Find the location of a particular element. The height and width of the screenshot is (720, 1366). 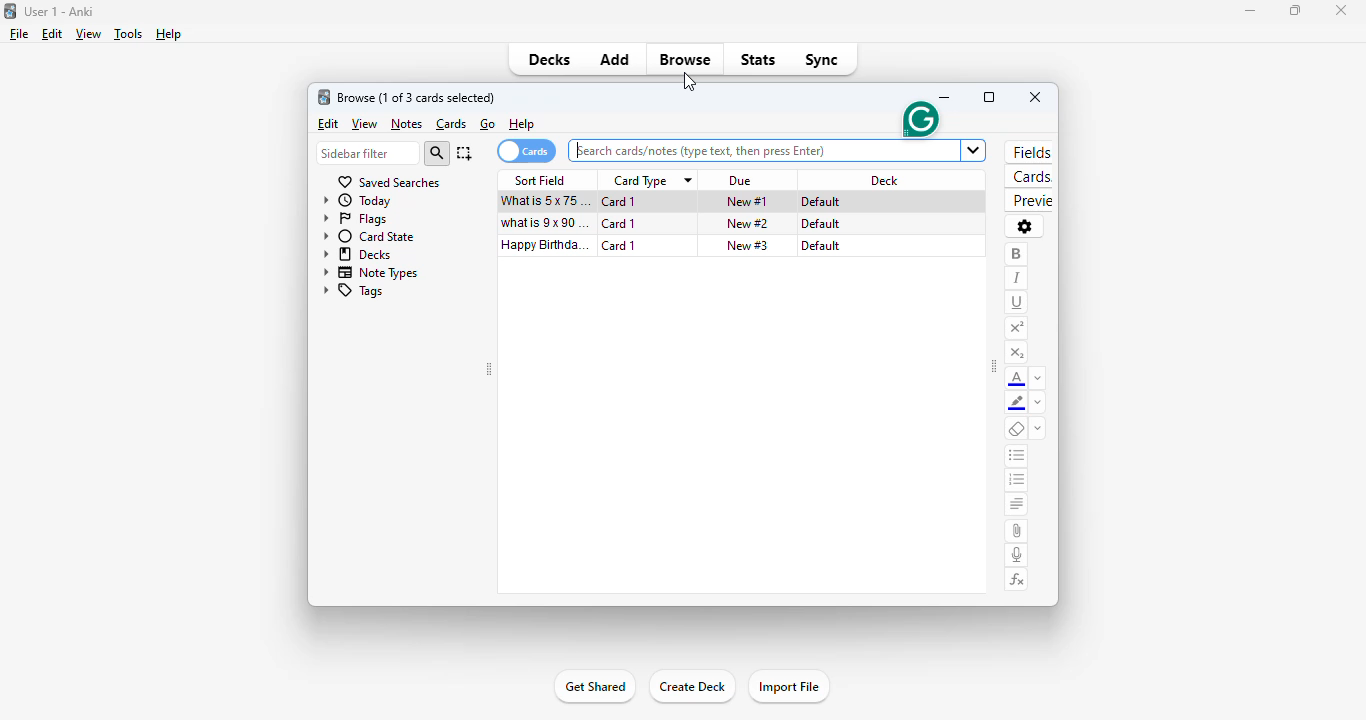

cards is located at coordinates (1028, 176).